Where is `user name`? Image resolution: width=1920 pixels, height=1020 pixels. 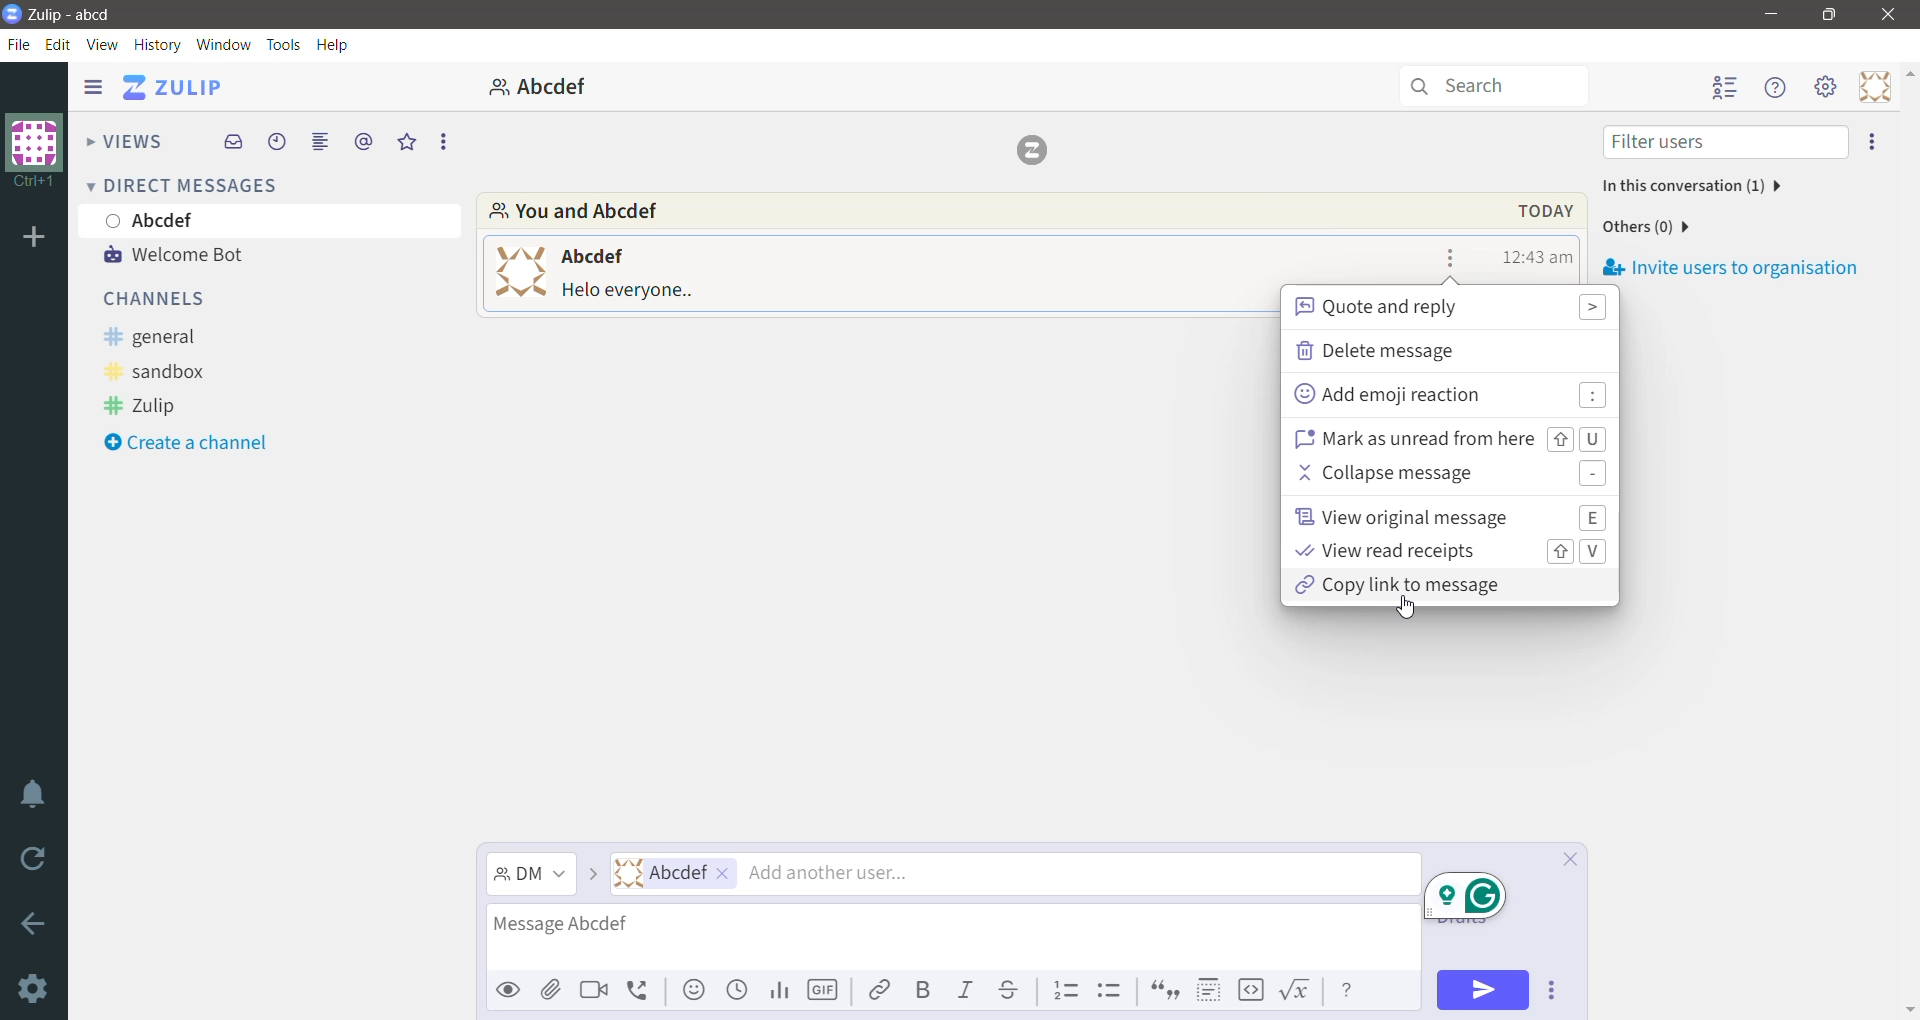
user name is located at coordinates (592, 255).